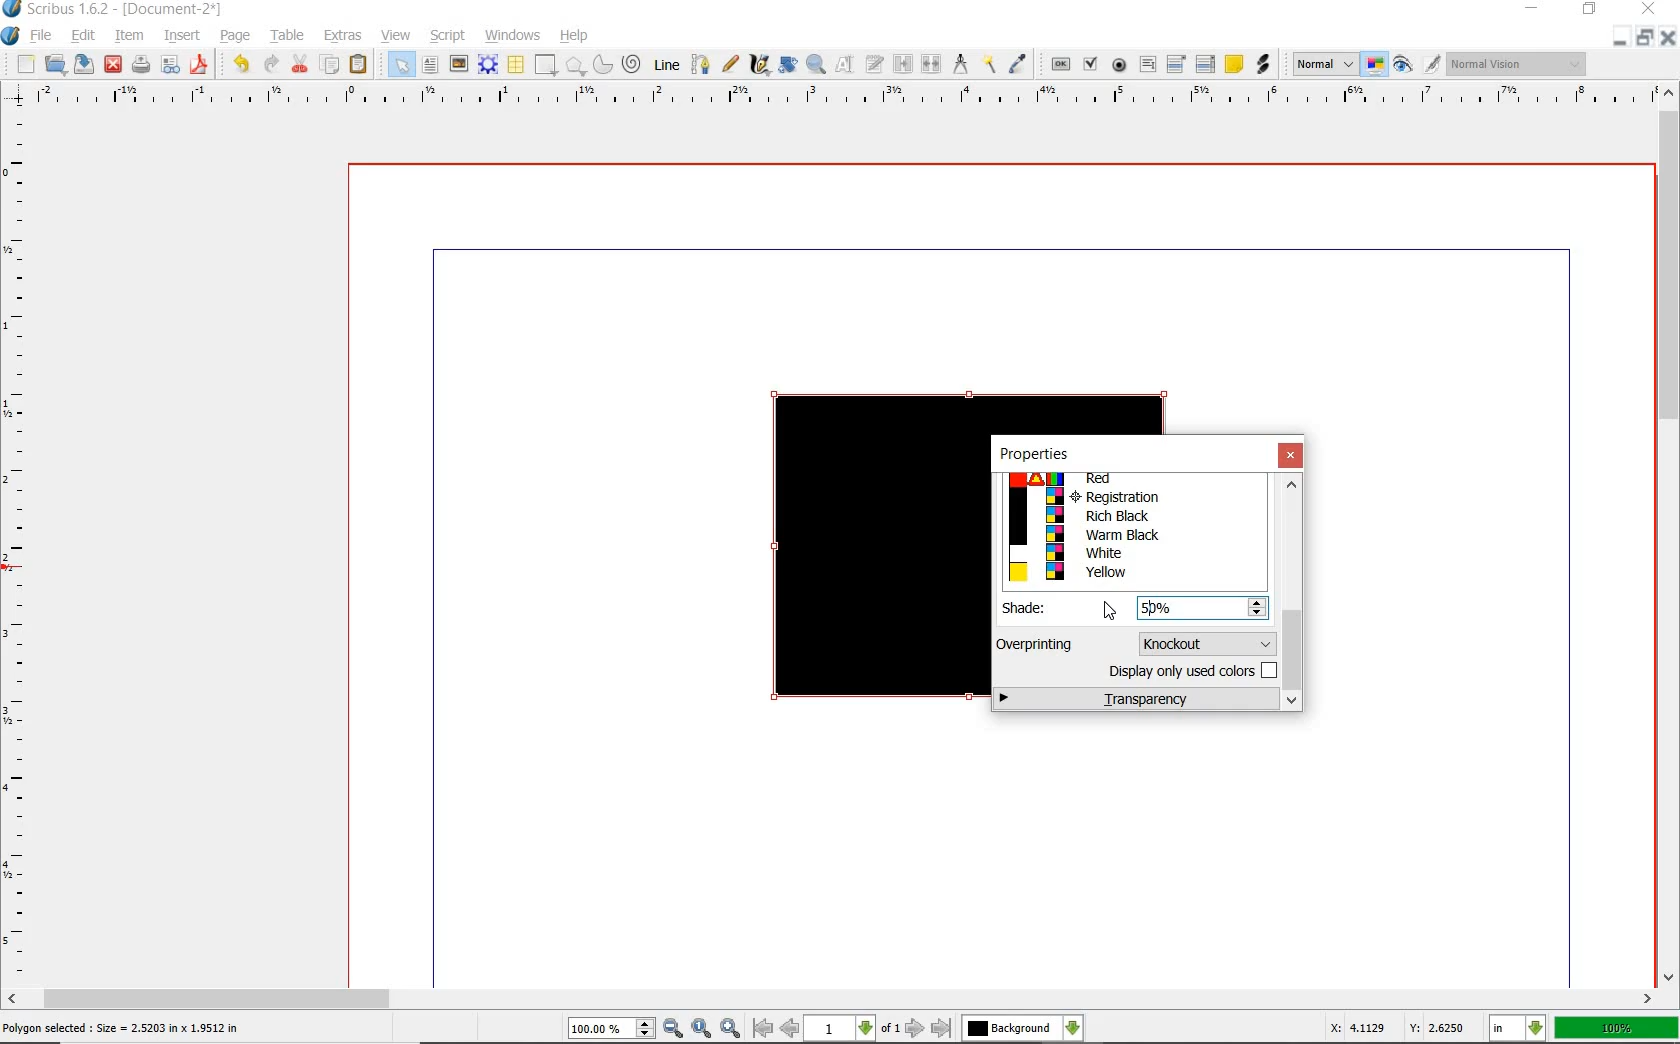 This screenshot has width=1680, height=1044. I want to click on ruler, so click(21, 547).